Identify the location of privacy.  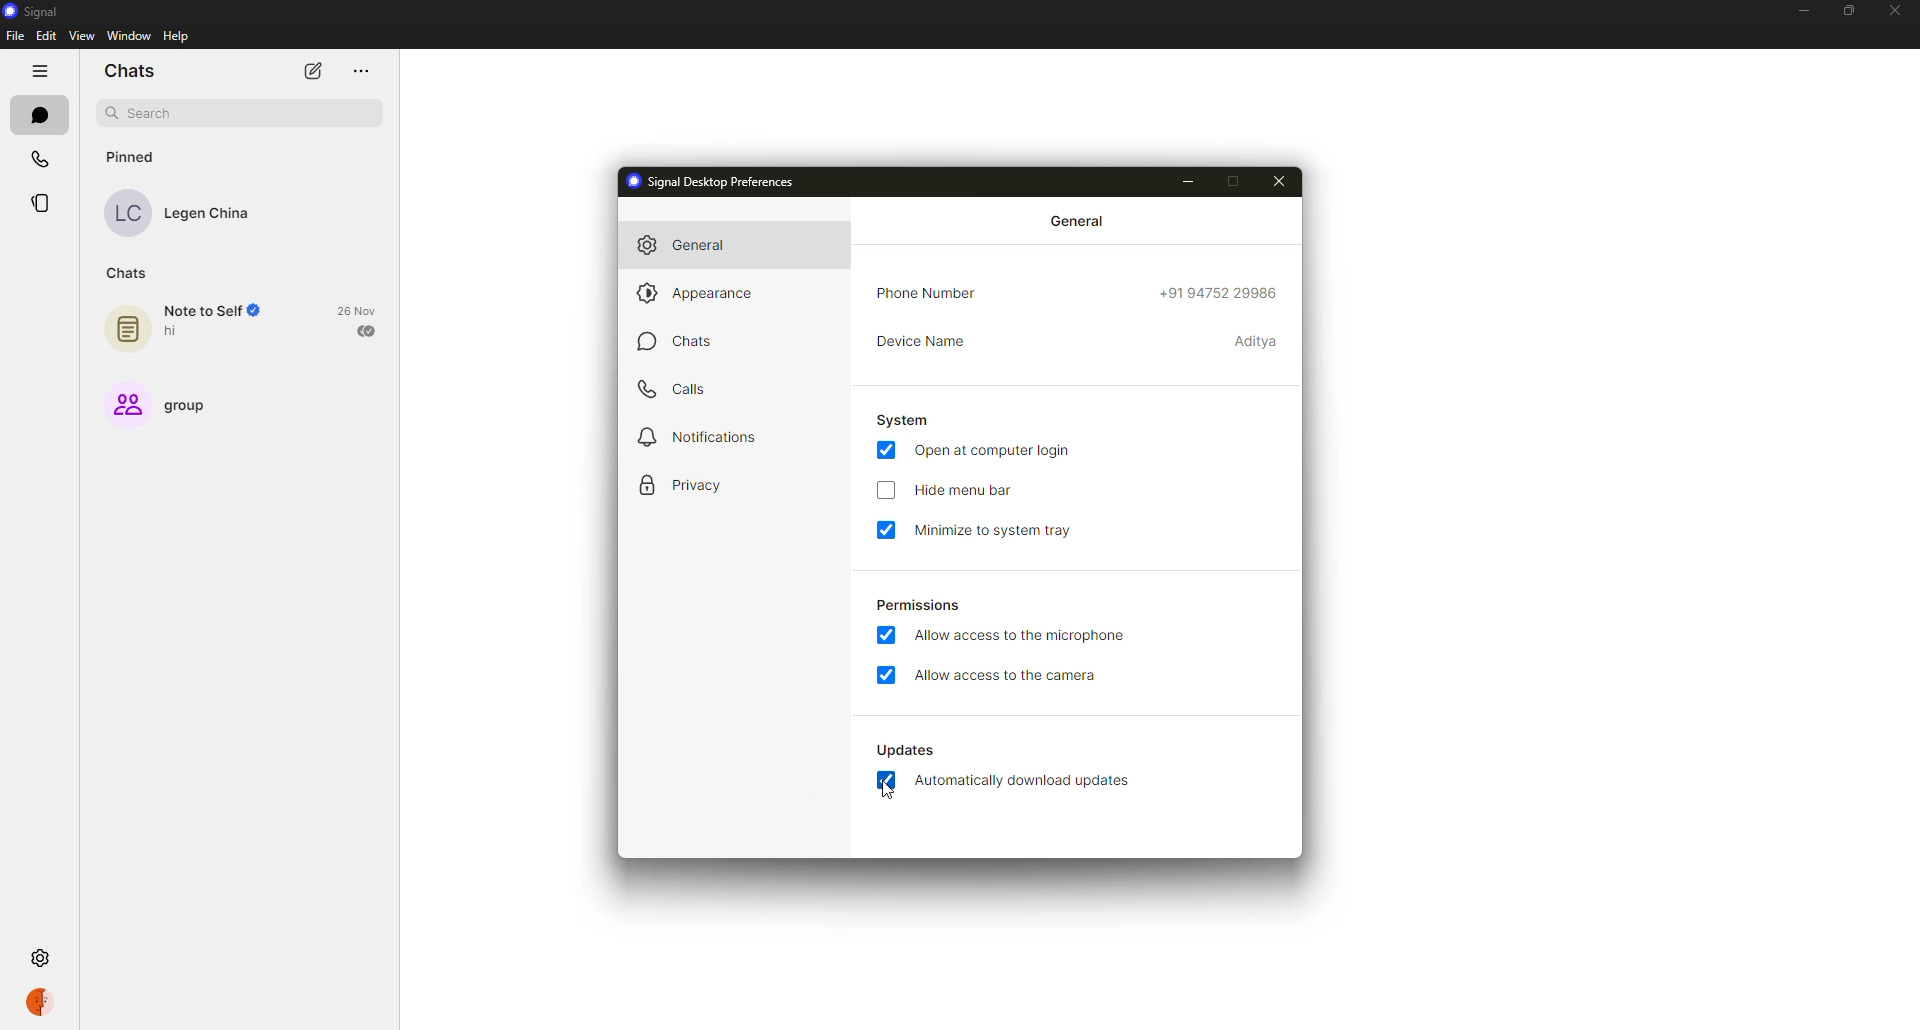
(681, 482).